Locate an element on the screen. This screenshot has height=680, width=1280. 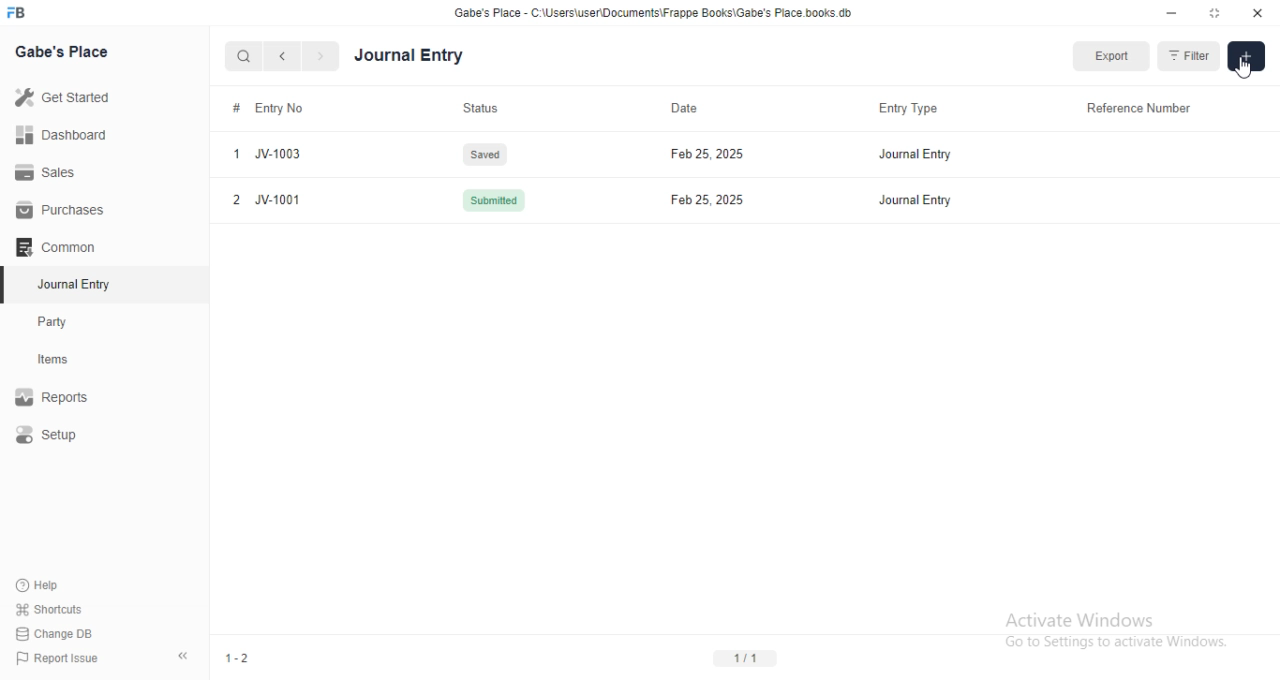
Status is located at coordinates (481, 109).